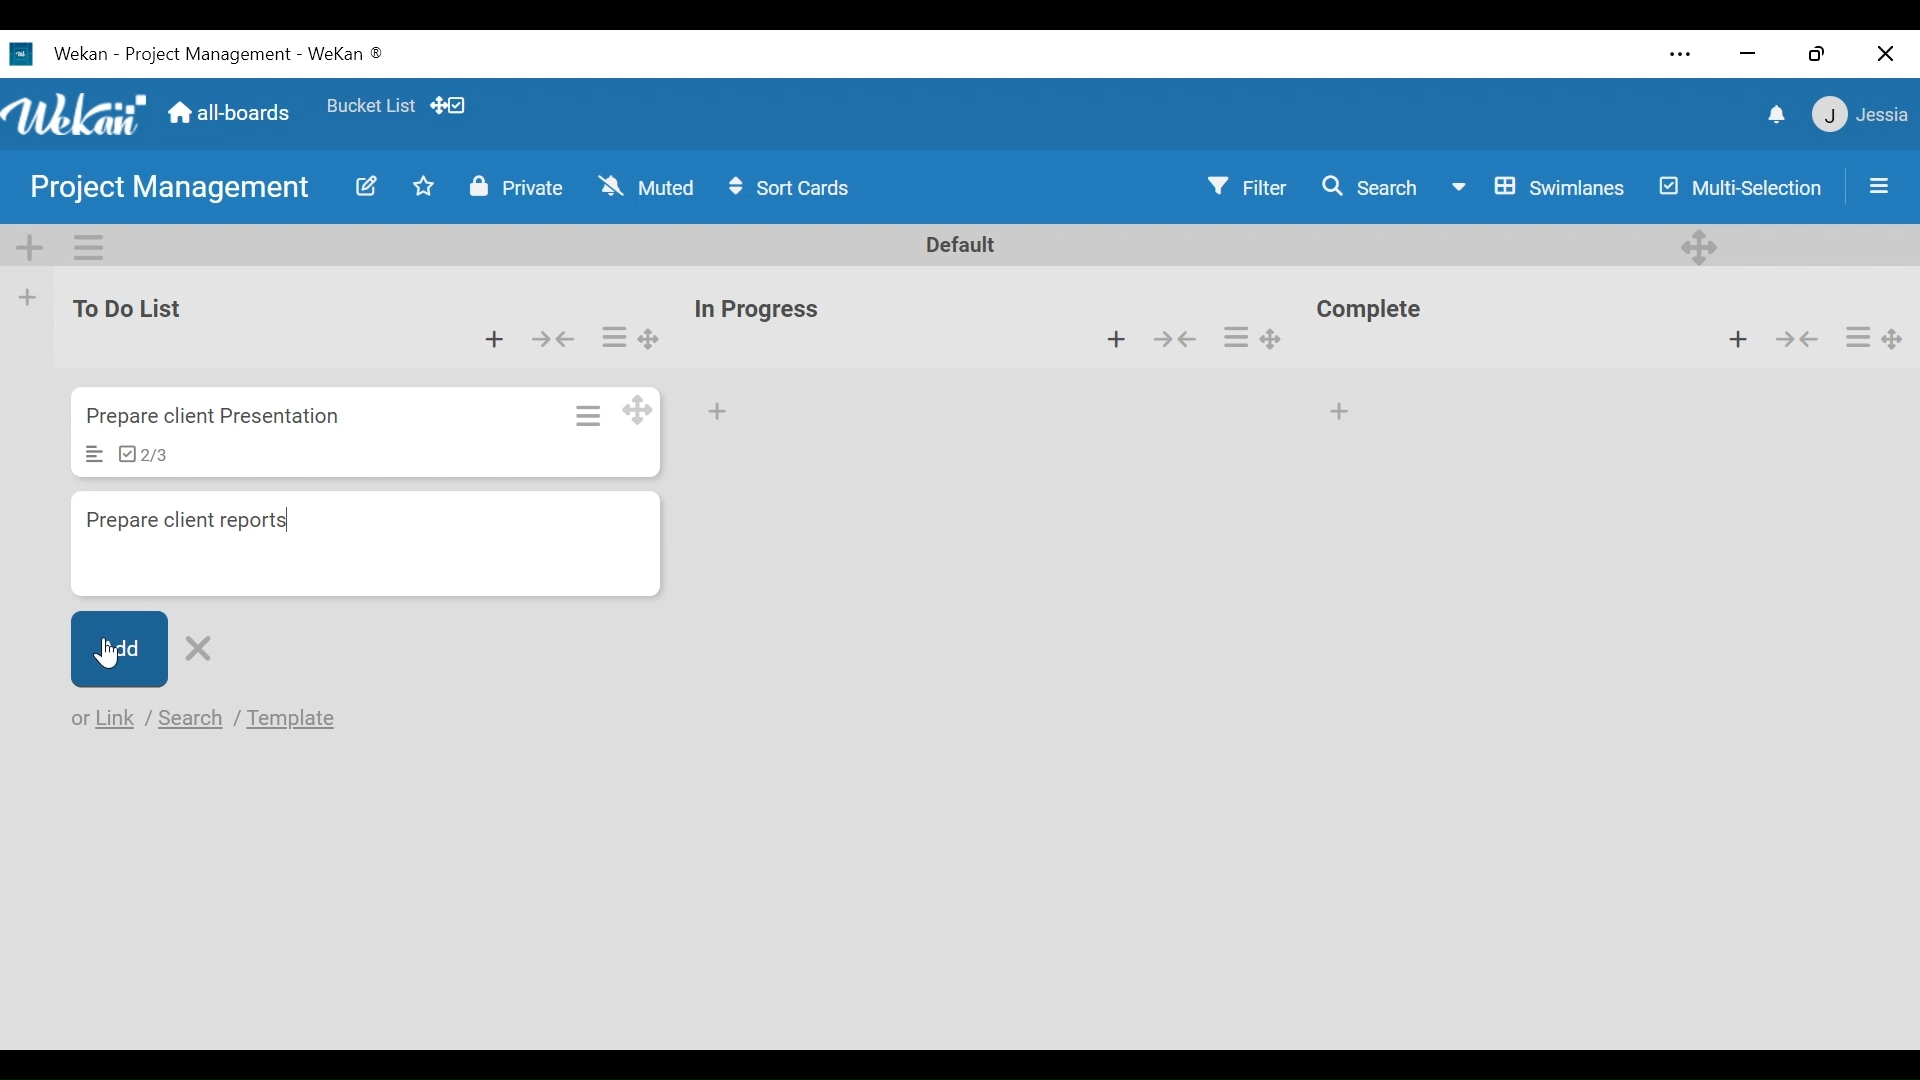  Describe the element at coordinates (425, 190) in the screenshot. I see `Toggle favorites` at that location.